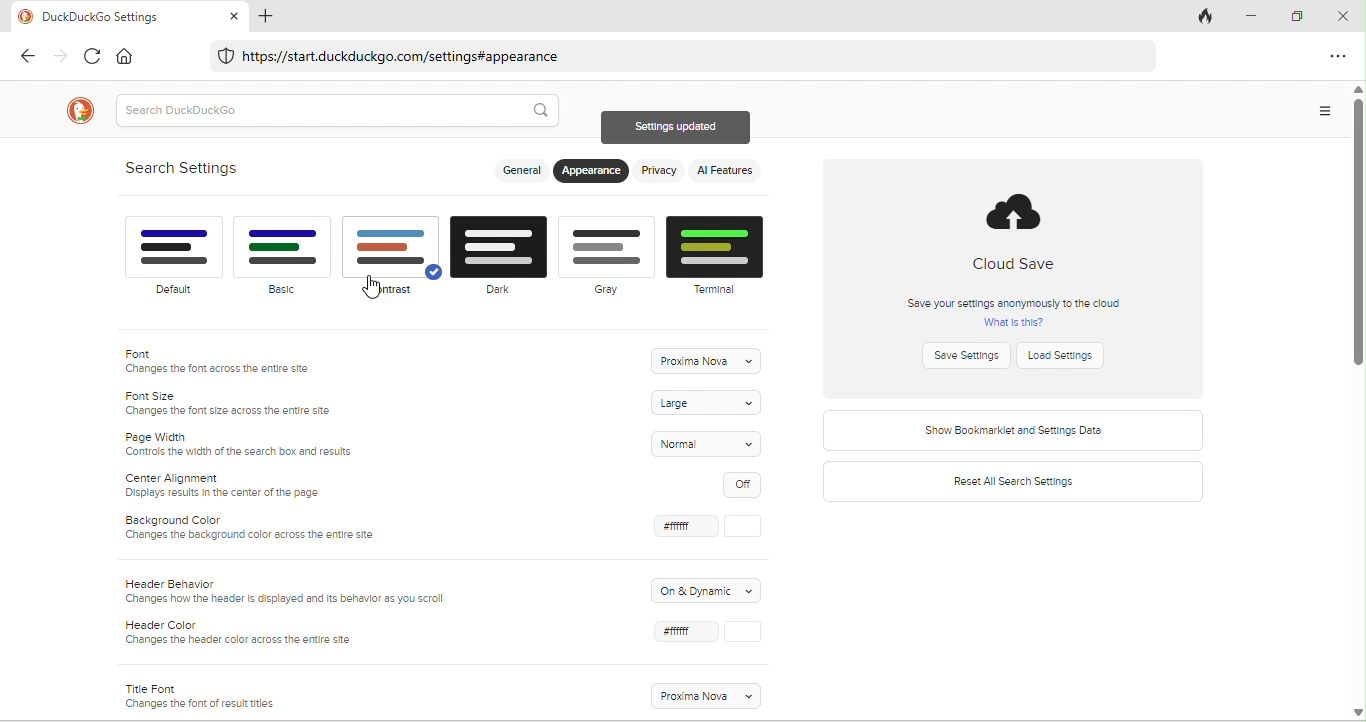  I want to click on show bookmarks and settings data, so click(1013, 430).